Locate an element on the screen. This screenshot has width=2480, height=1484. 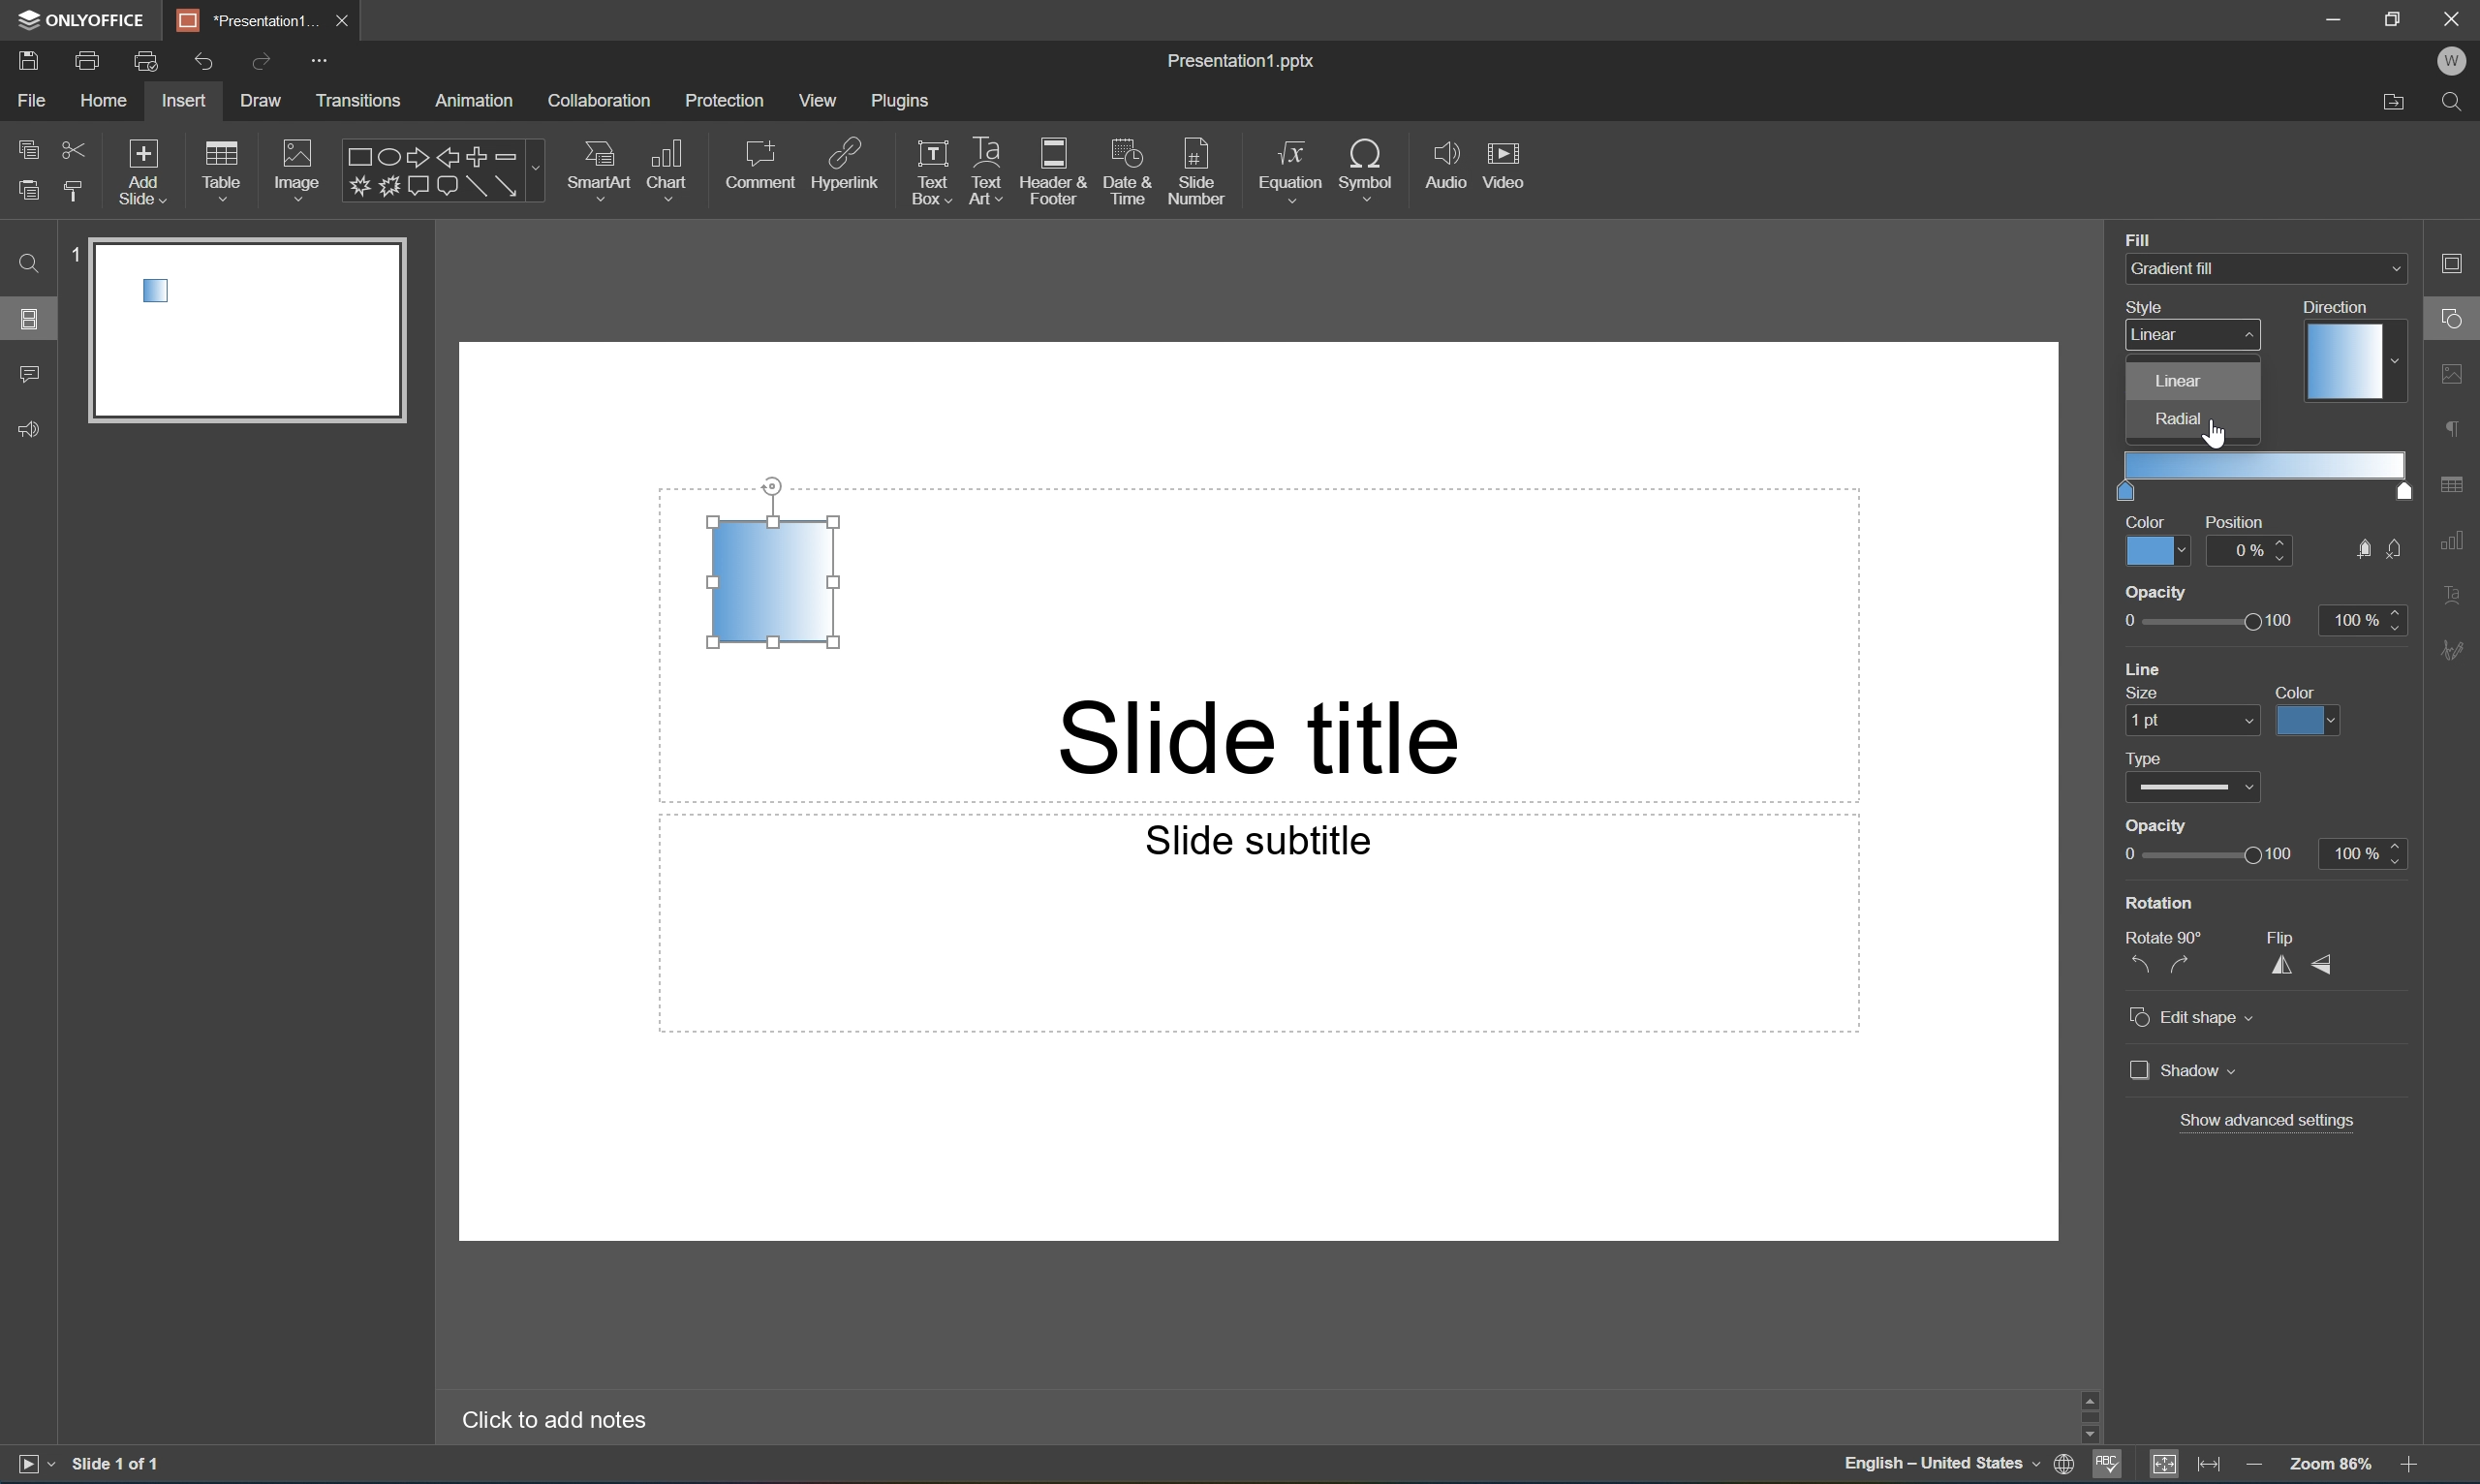
Quick Print is located at coordinates (144, 60).